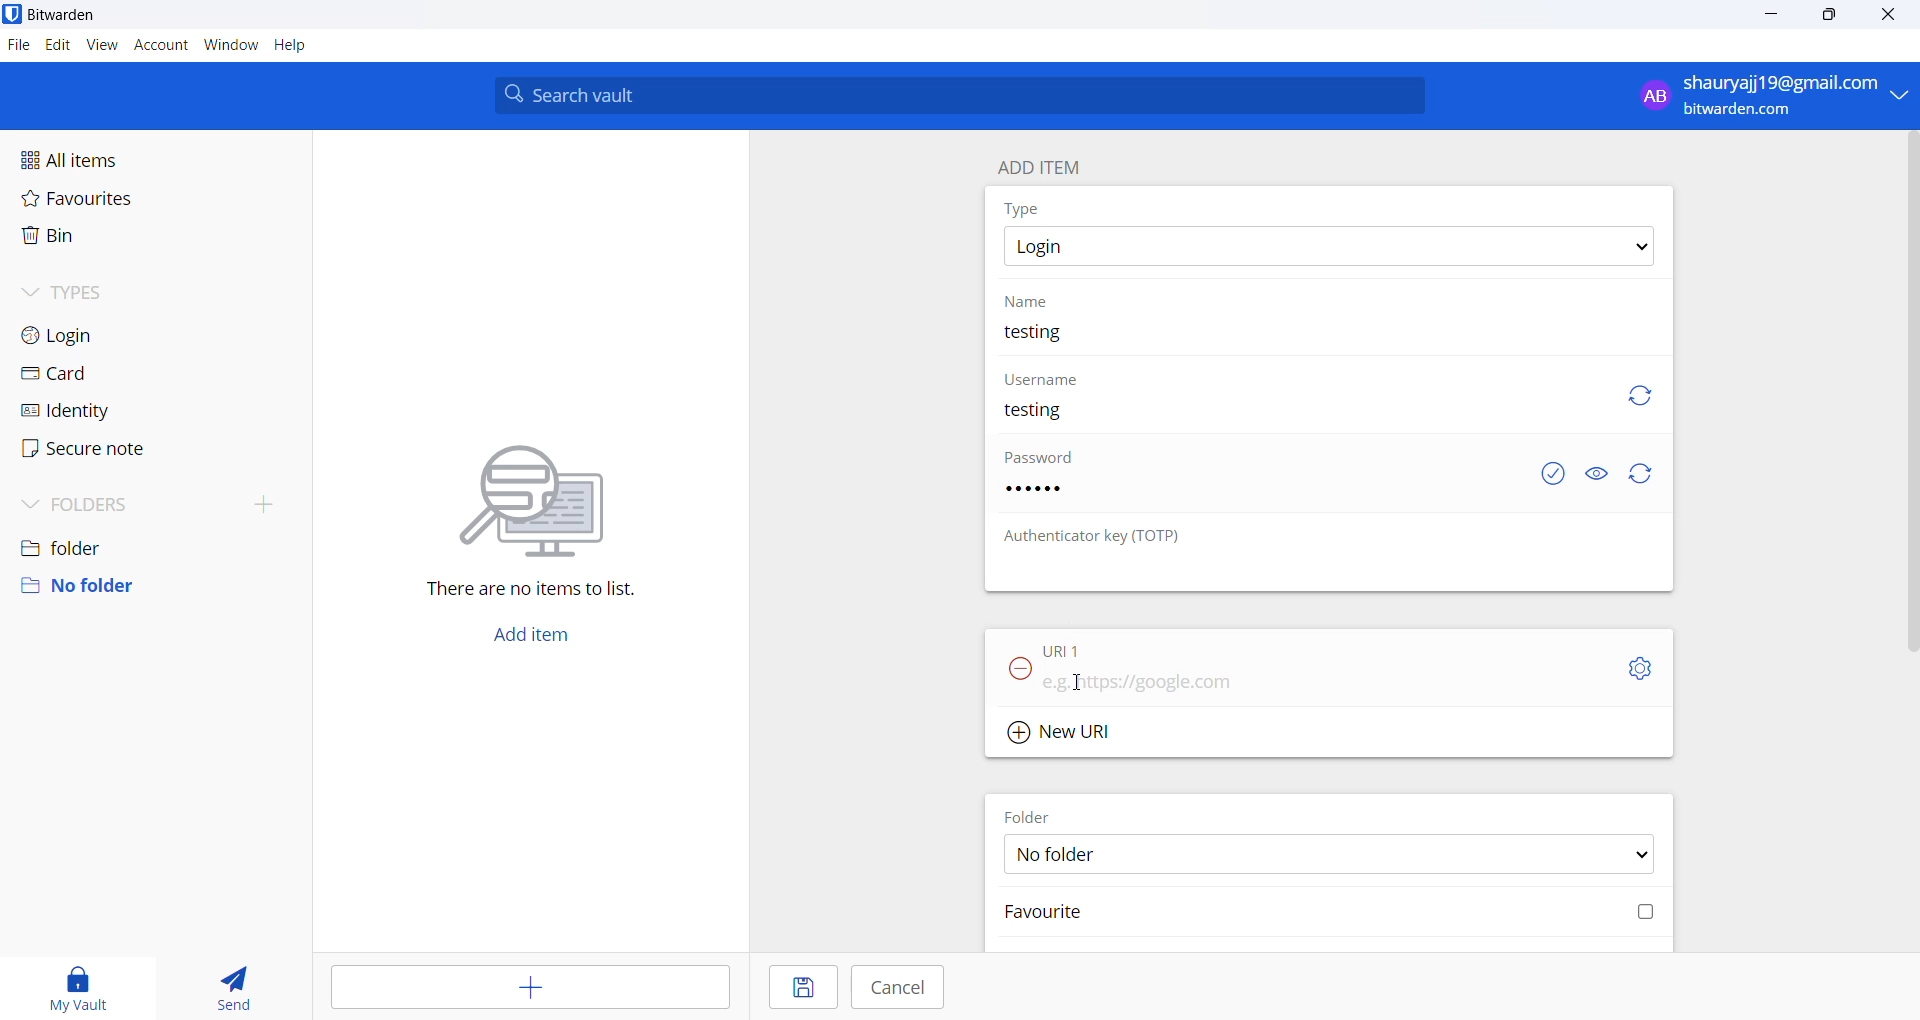 This screenshot has height=1020, width=1920. What do you see at coordinates (101, 450) in the screenshot?
I see `secure note` at bounding box center [101, 450].